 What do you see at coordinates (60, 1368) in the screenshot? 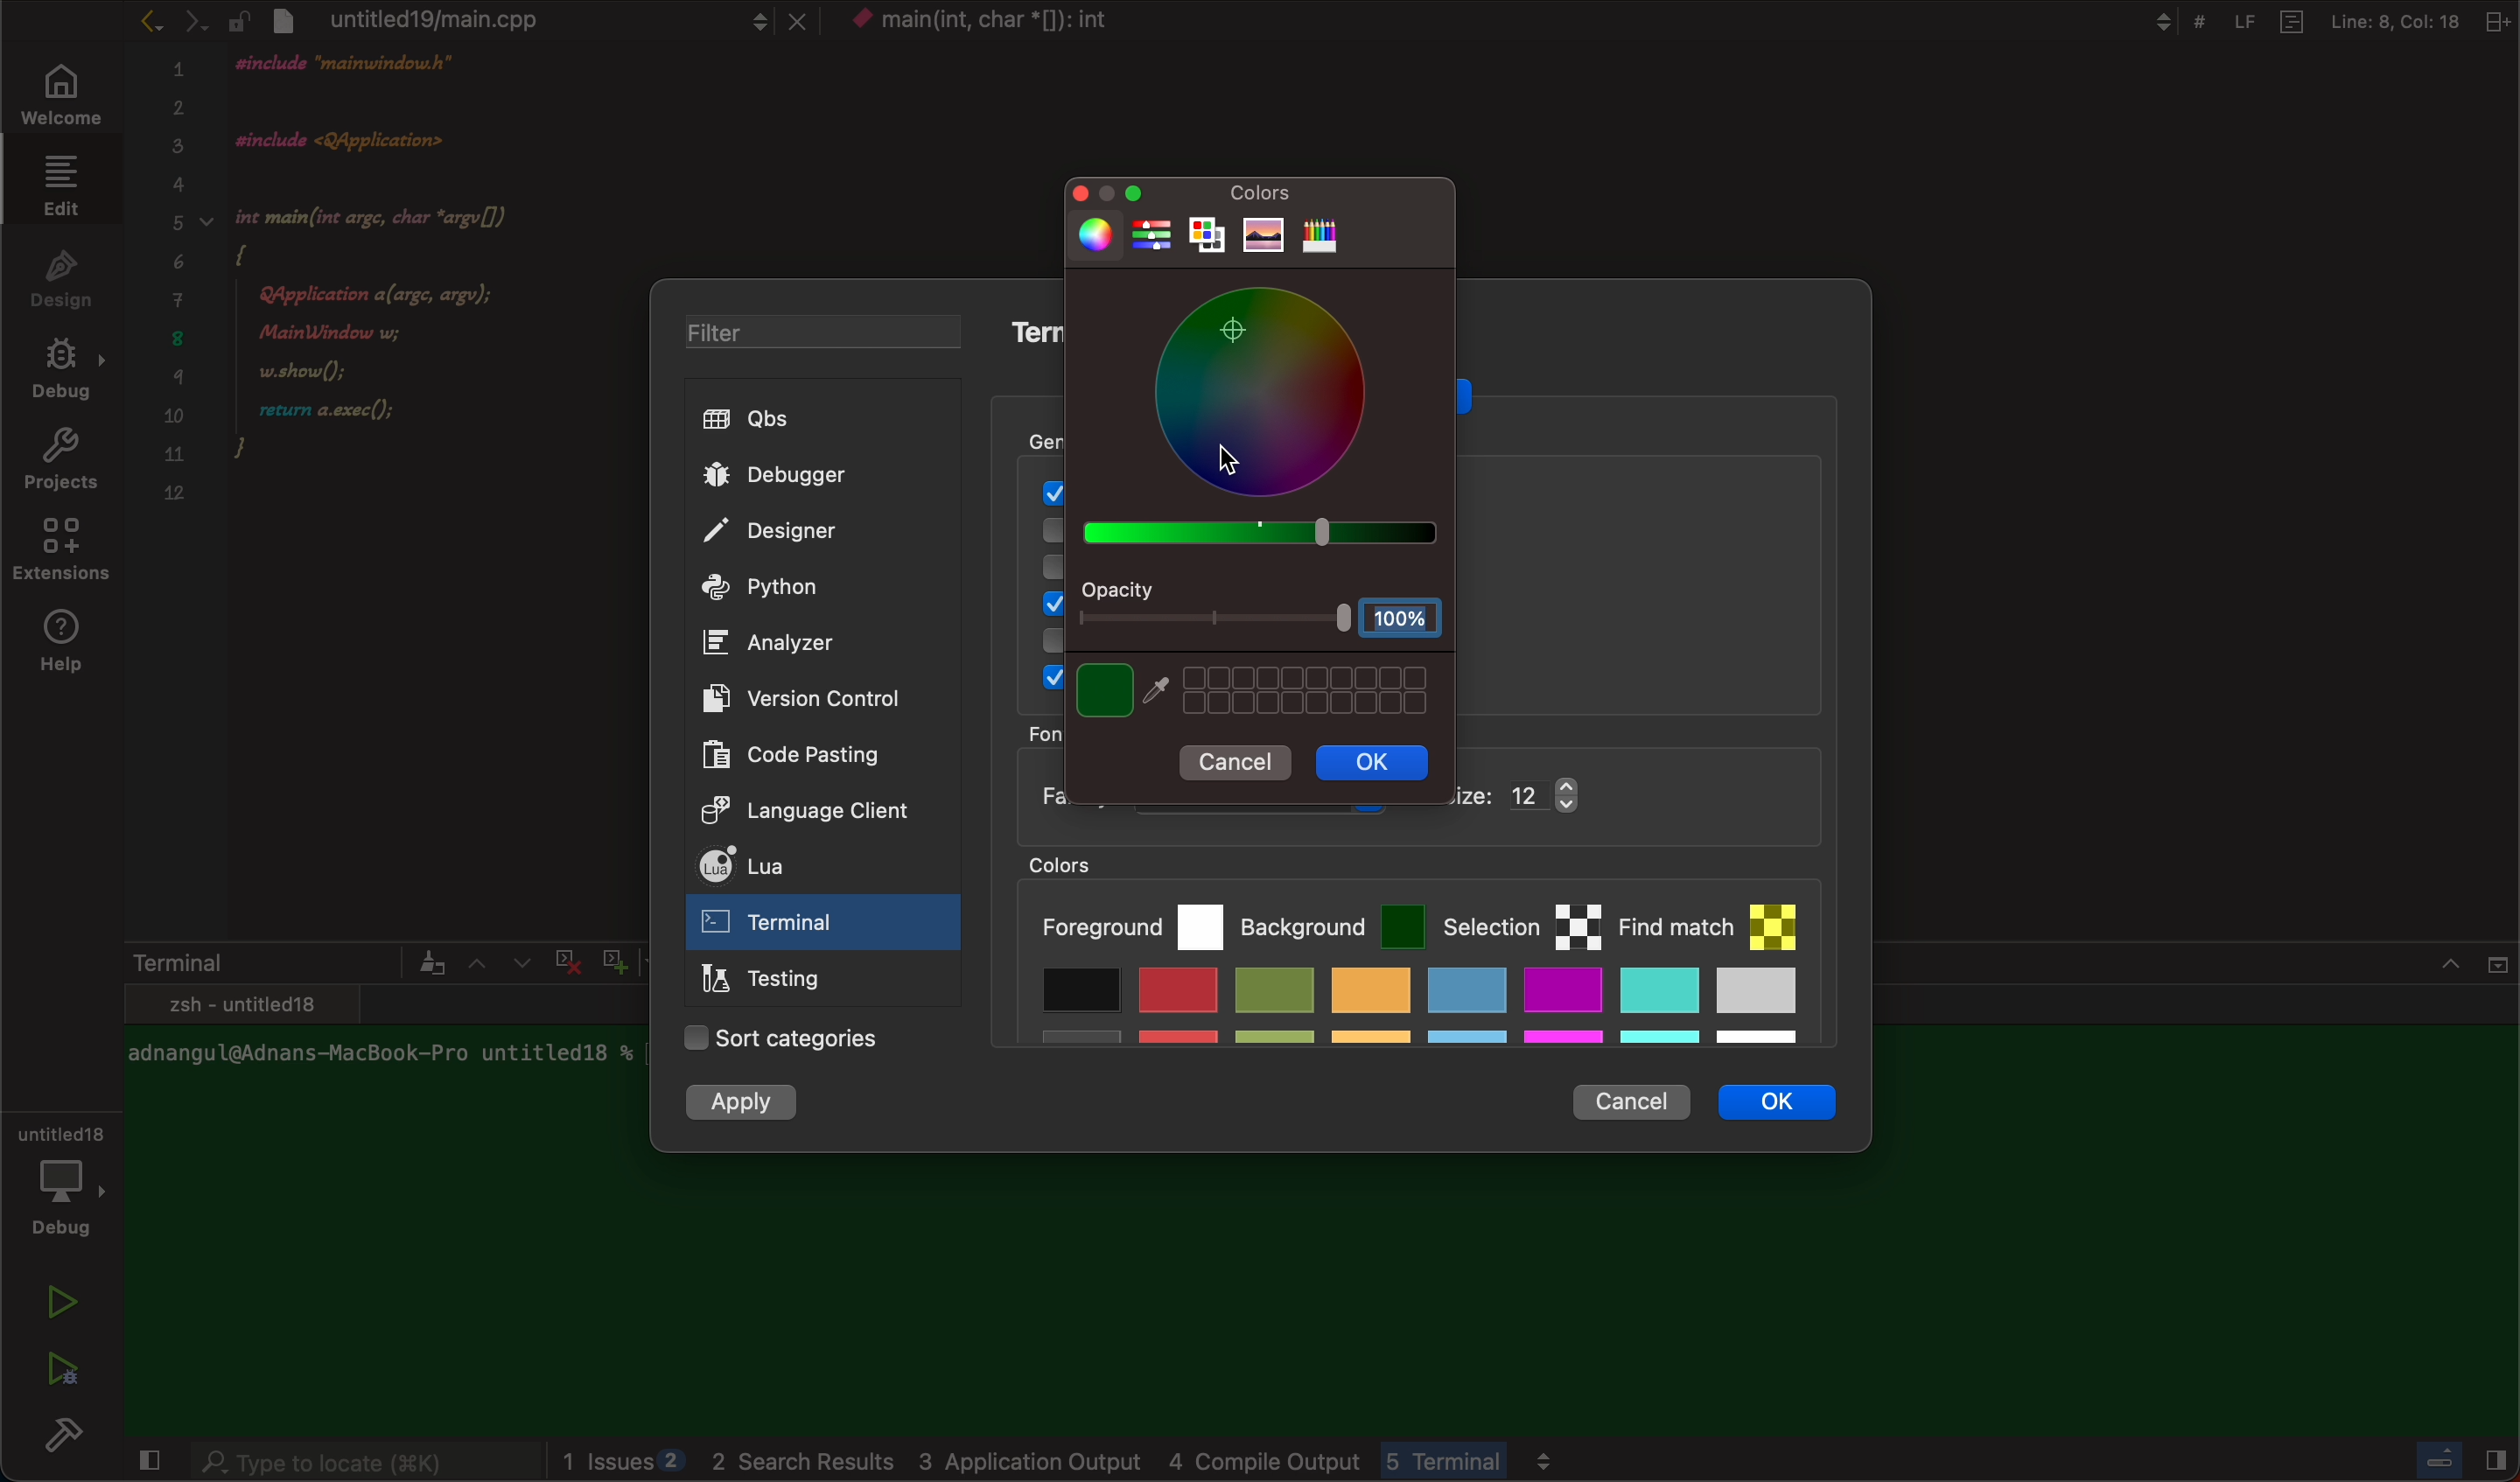
I see `run and debug` at bounding box center [60, 1368].